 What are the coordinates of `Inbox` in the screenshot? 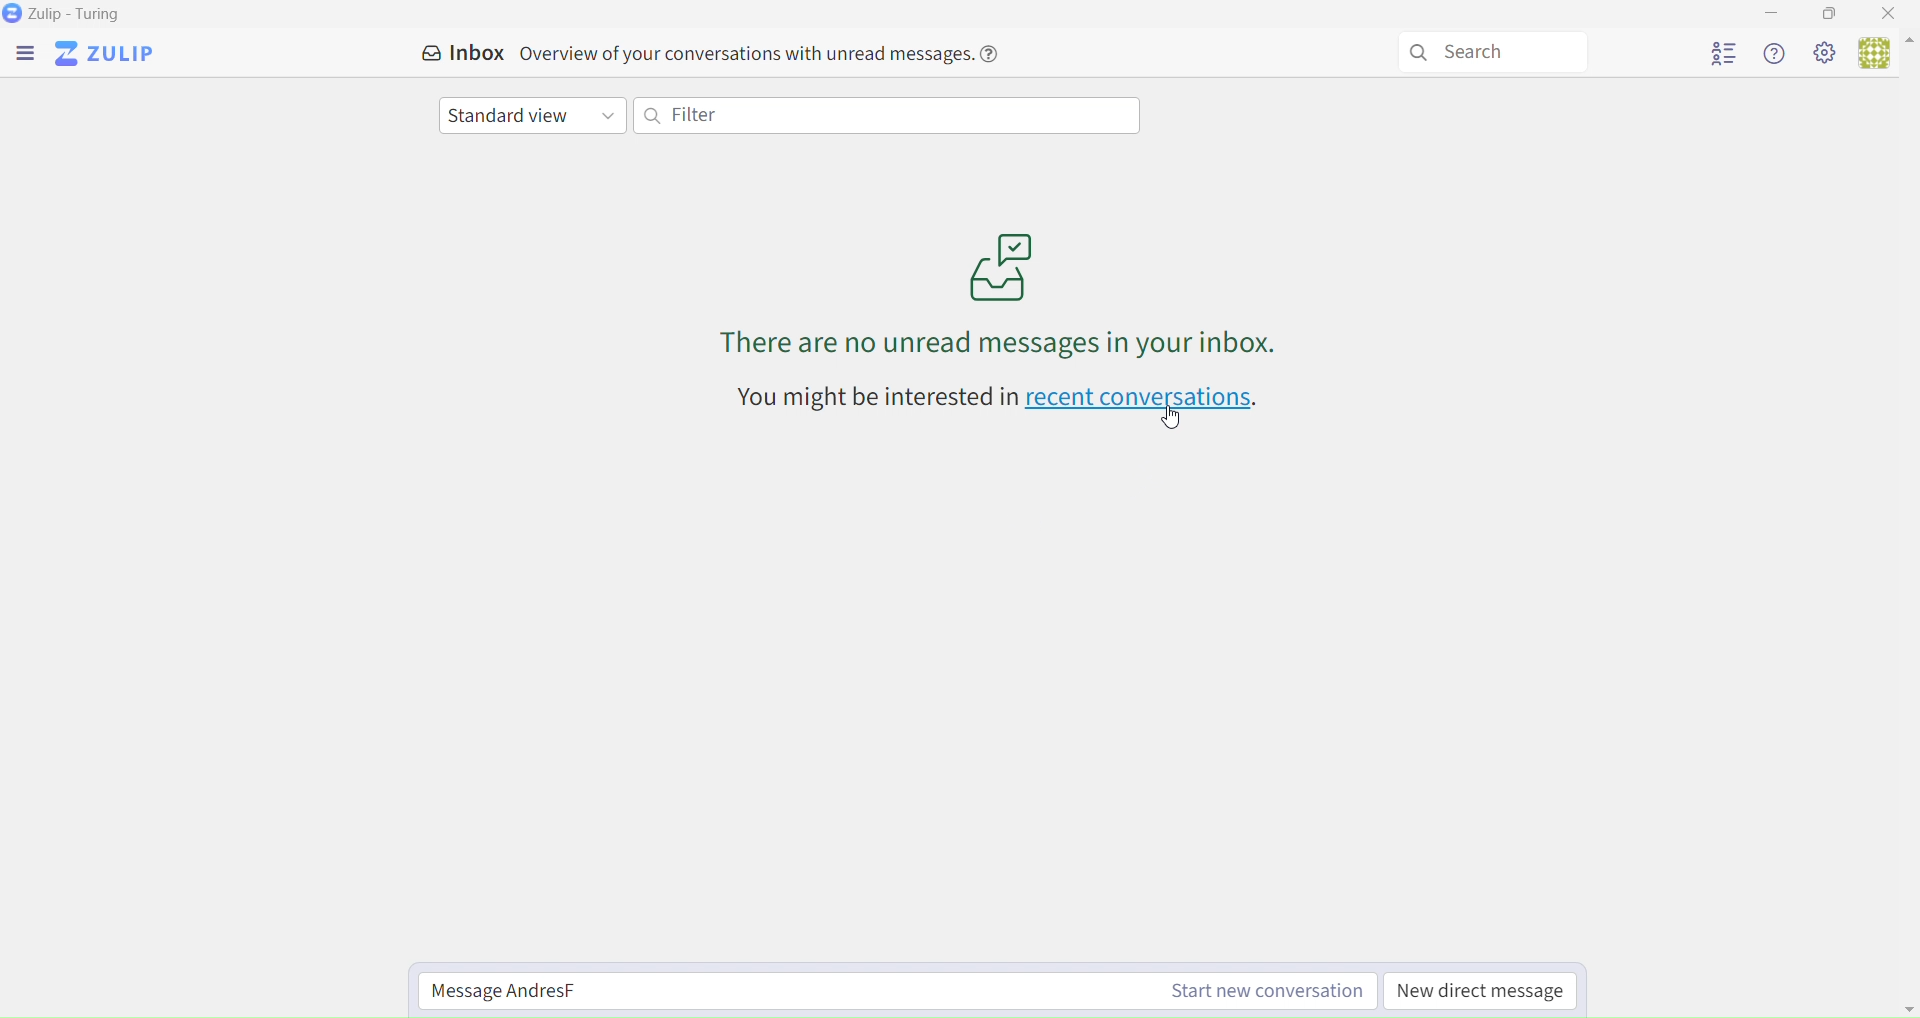 It's located at (711, 57).